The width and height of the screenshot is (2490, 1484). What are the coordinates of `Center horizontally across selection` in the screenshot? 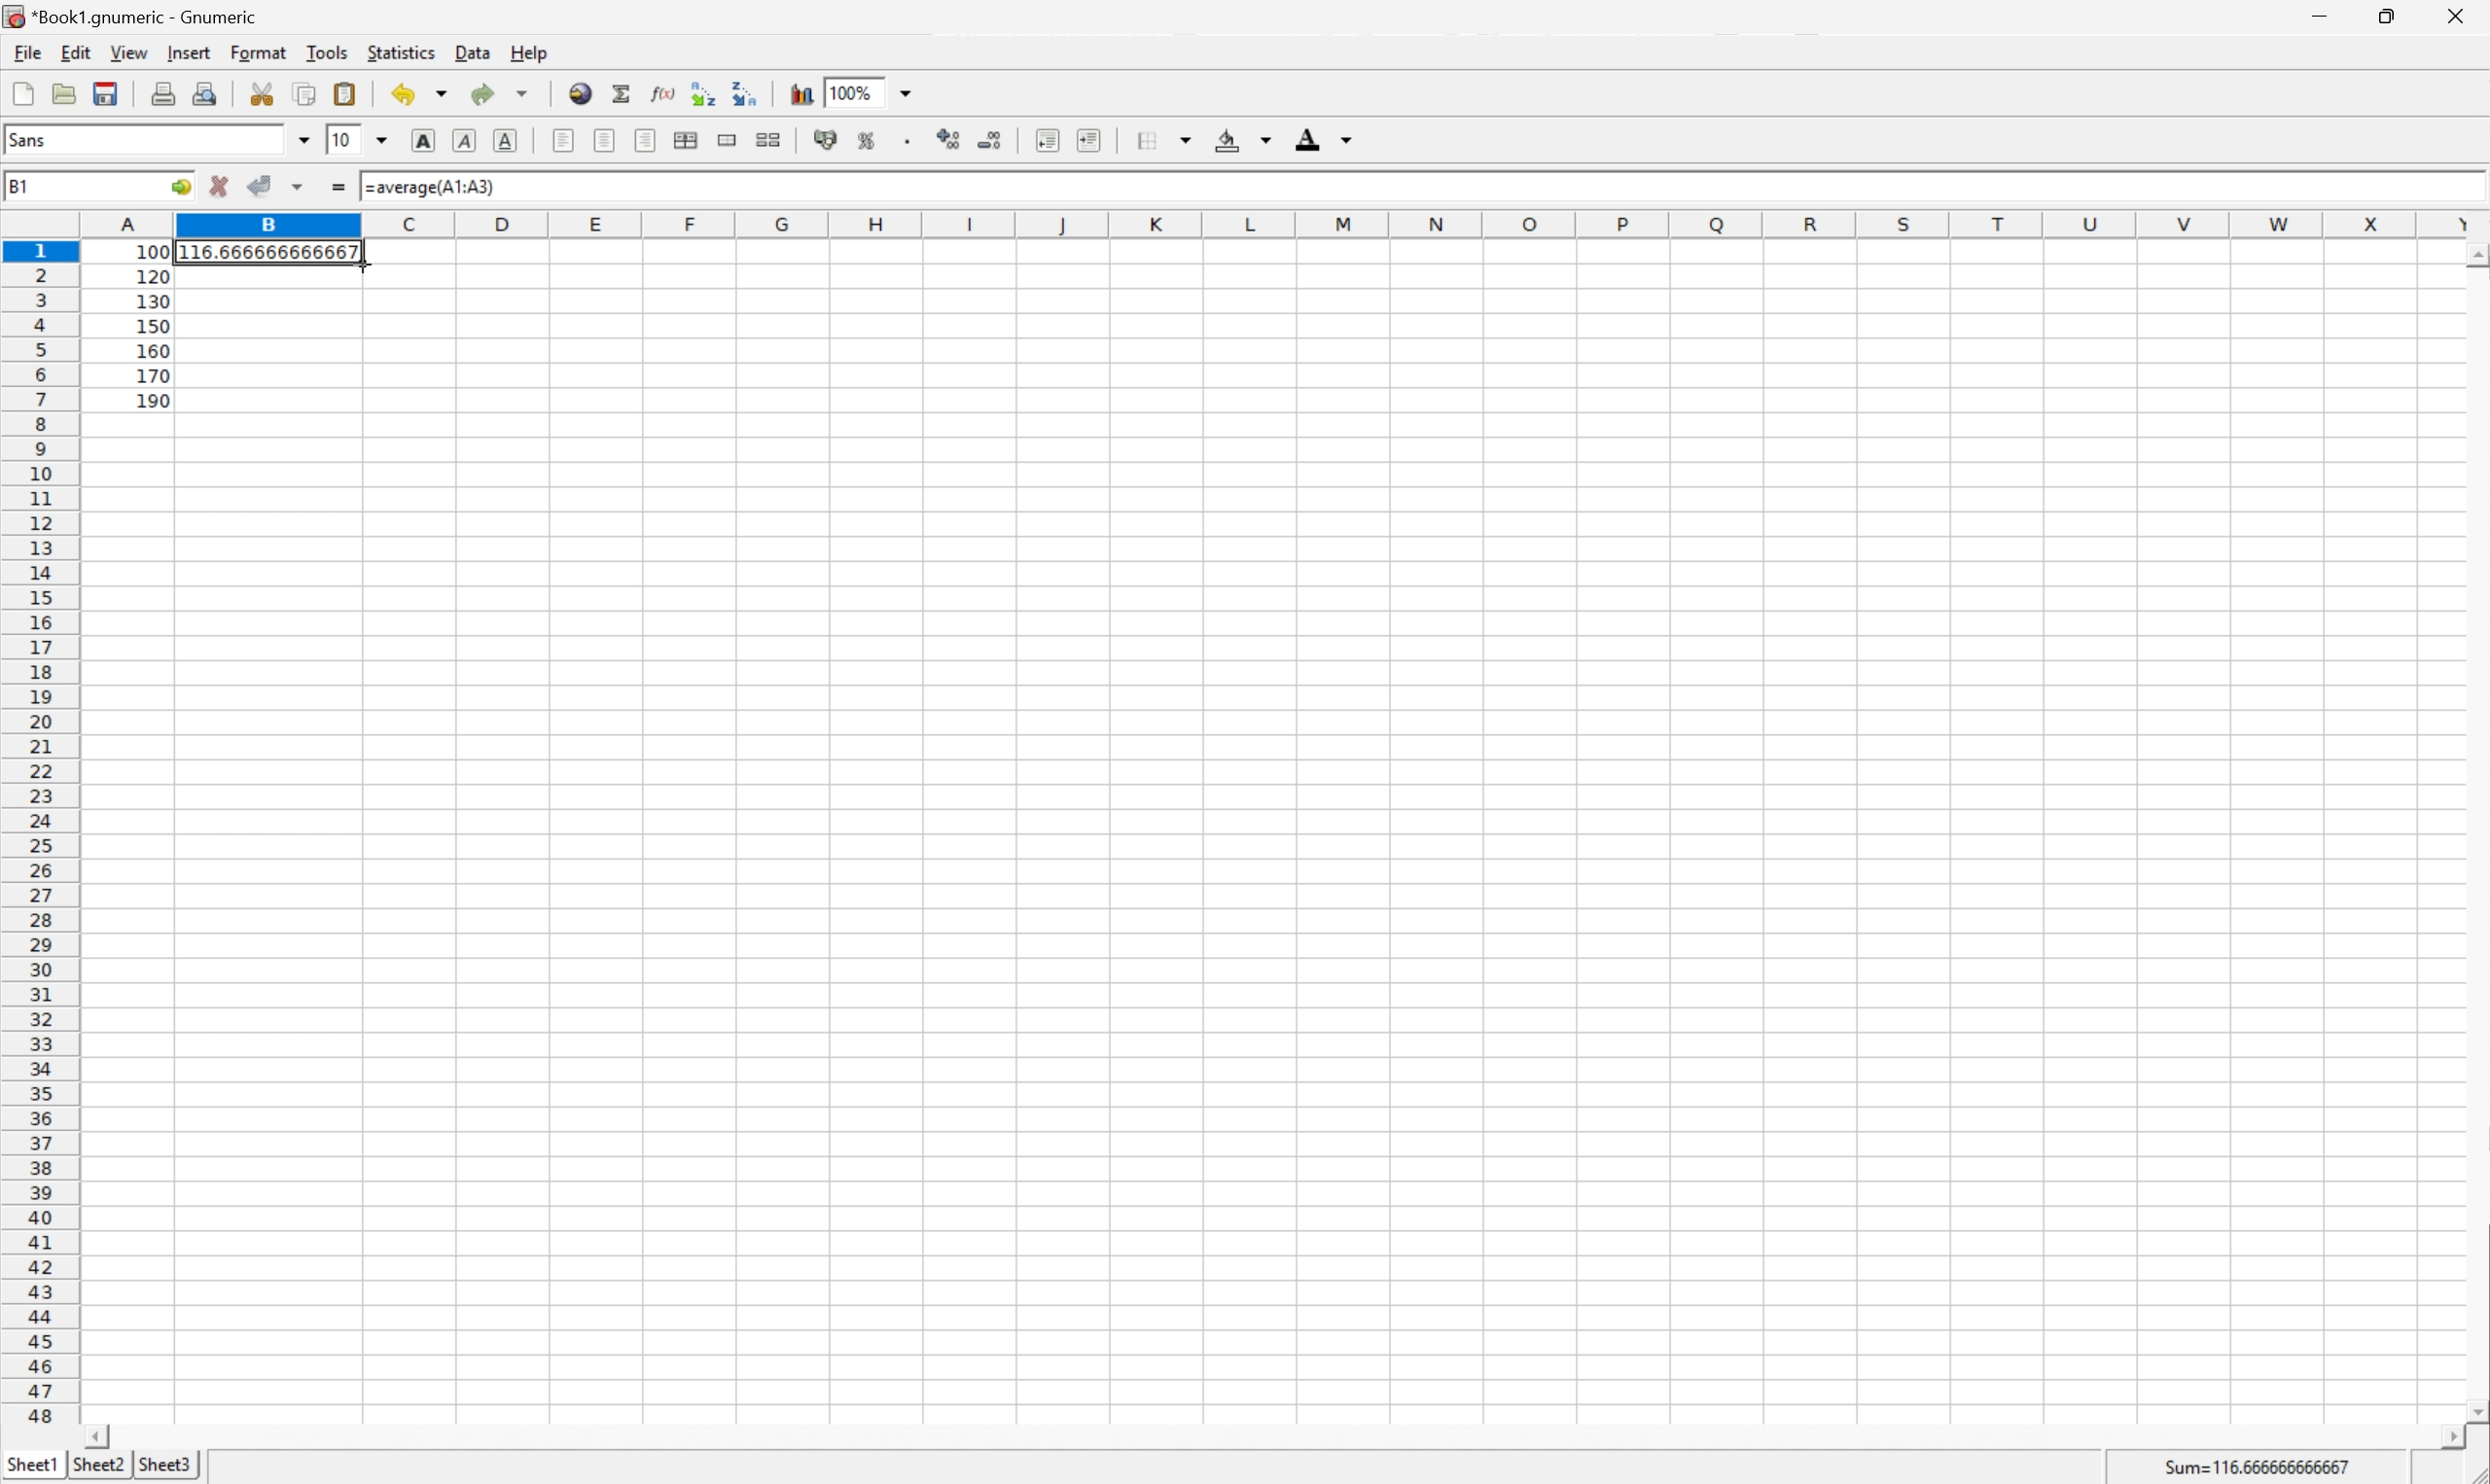 It's located at (685, 140).